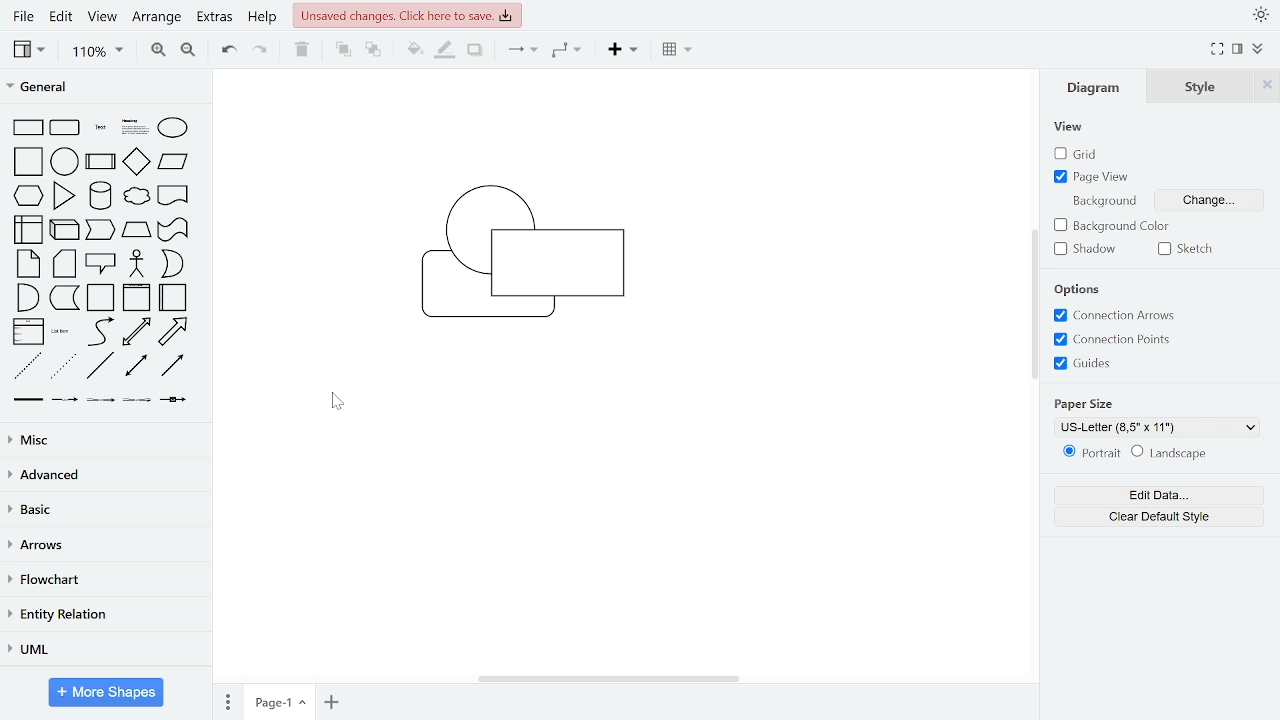  I want to click on data storage, so click(63, 297).